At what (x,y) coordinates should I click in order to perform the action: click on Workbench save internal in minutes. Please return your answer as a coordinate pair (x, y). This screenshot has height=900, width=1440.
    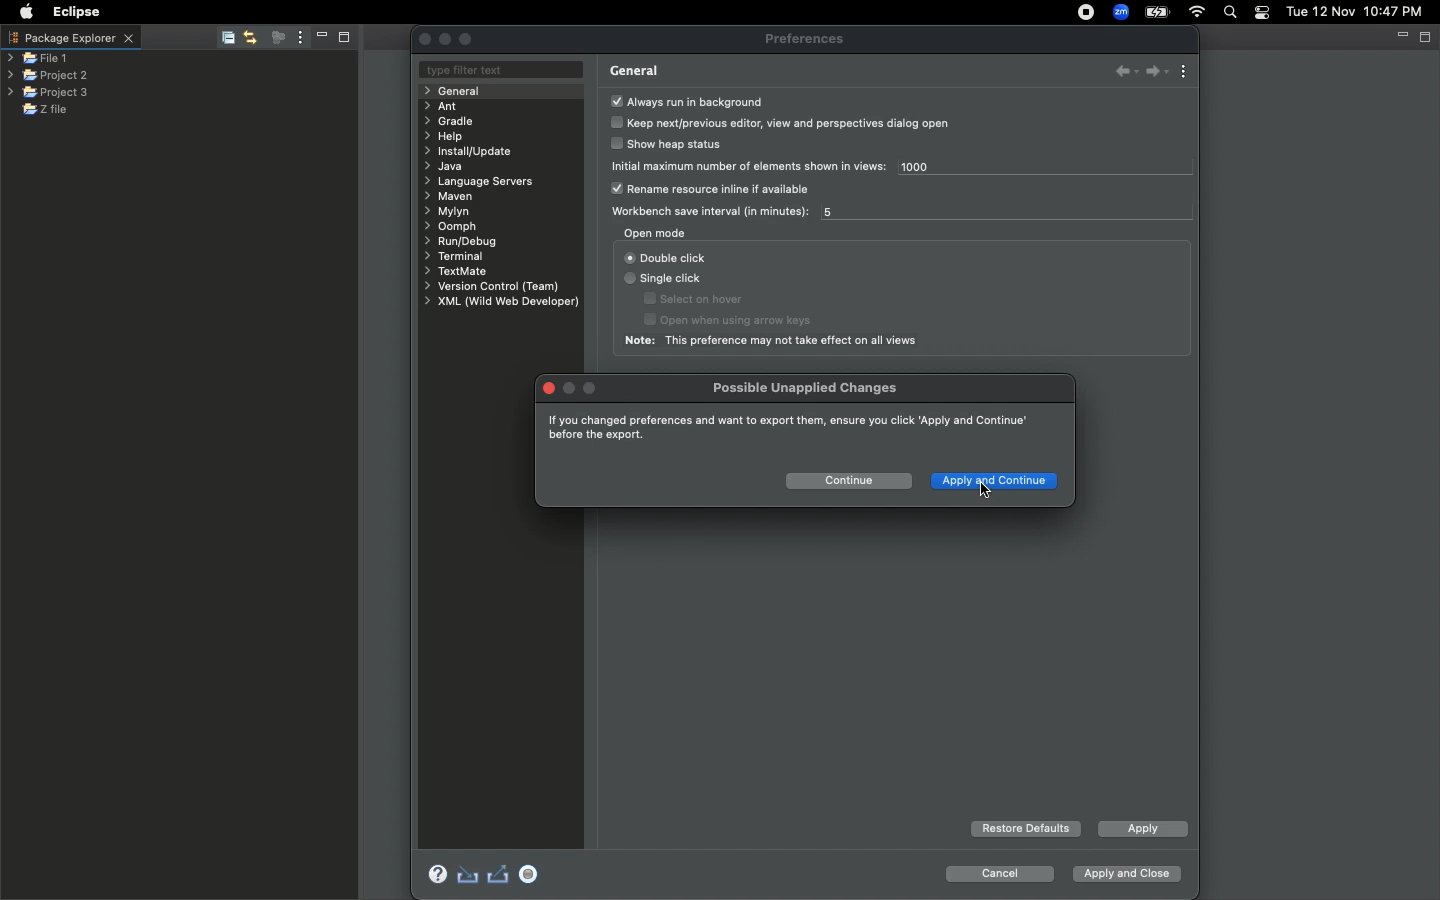
    Looking at the image, I should click on (705, 212).